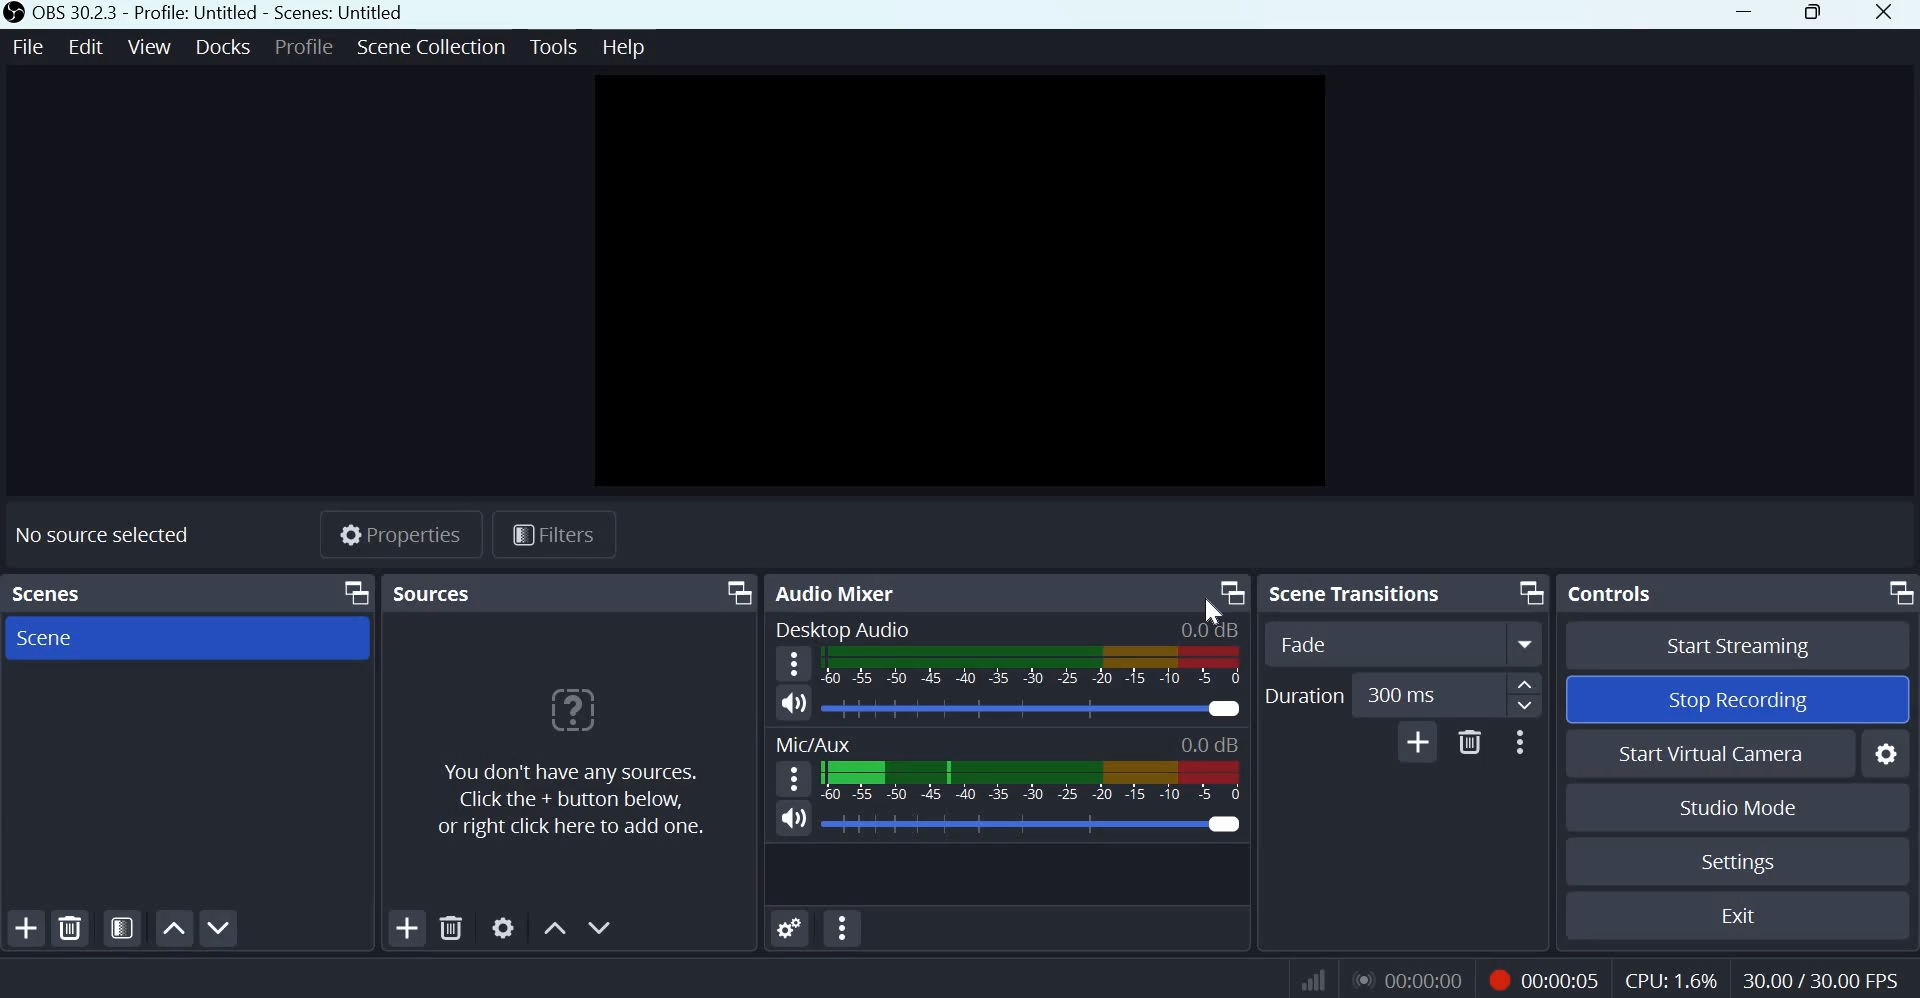  I want to click on Scene Collection, so click(434, 48).